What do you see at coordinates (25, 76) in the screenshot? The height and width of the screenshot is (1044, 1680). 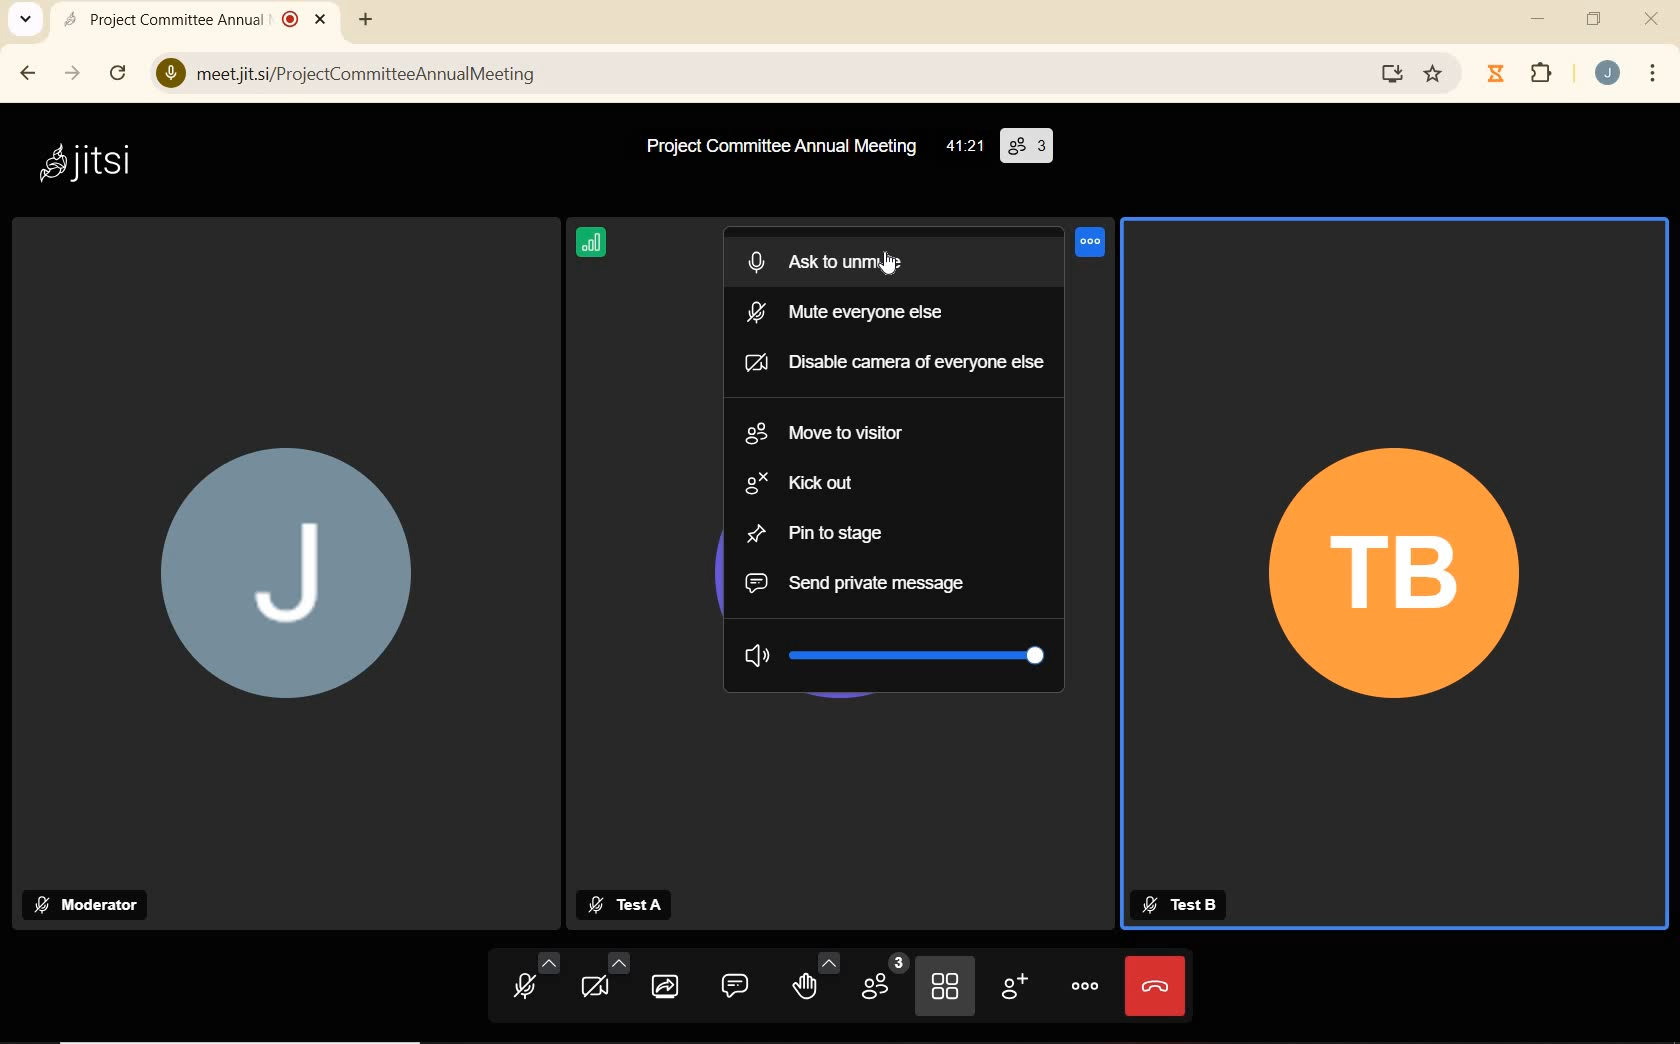 I see `BACK` at bounding box center [25, 76].